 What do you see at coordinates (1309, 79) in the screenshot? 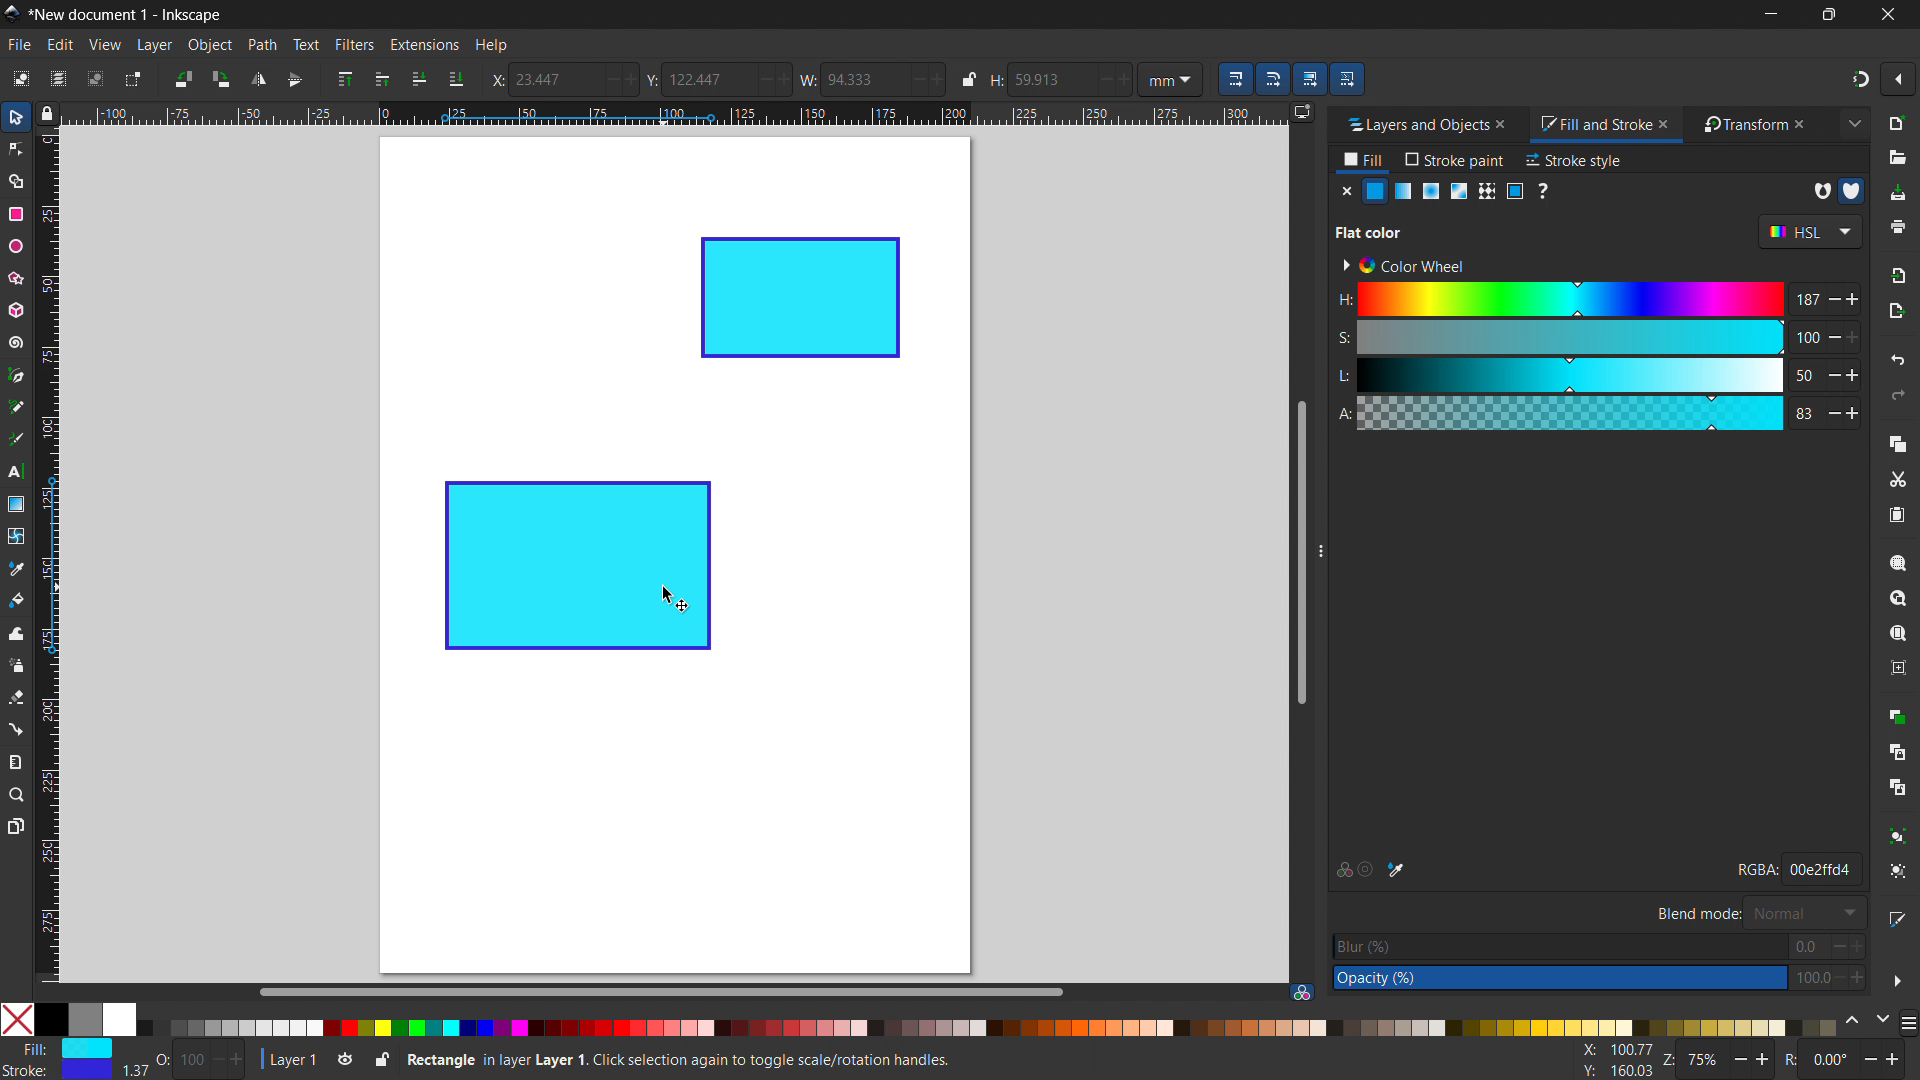
I see `move gradients along with the objects` at bounding box center [1309, 79].